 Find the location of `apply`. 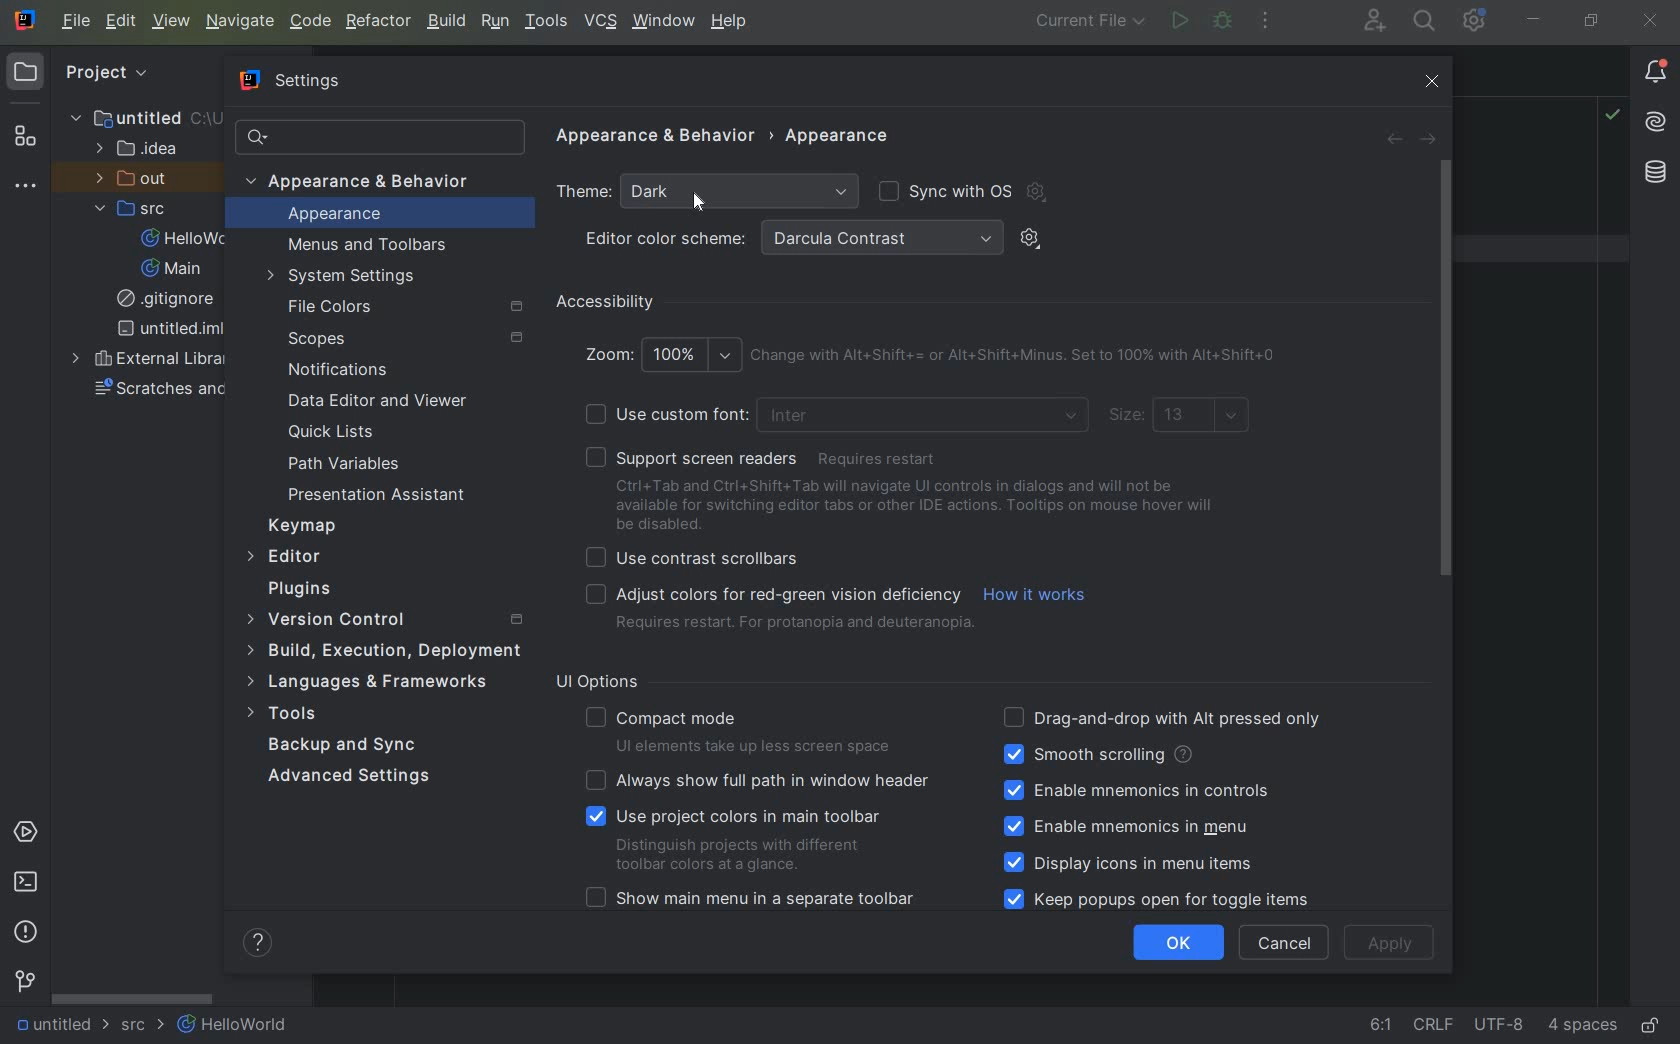

apply is located at coordinates (1392, 943).